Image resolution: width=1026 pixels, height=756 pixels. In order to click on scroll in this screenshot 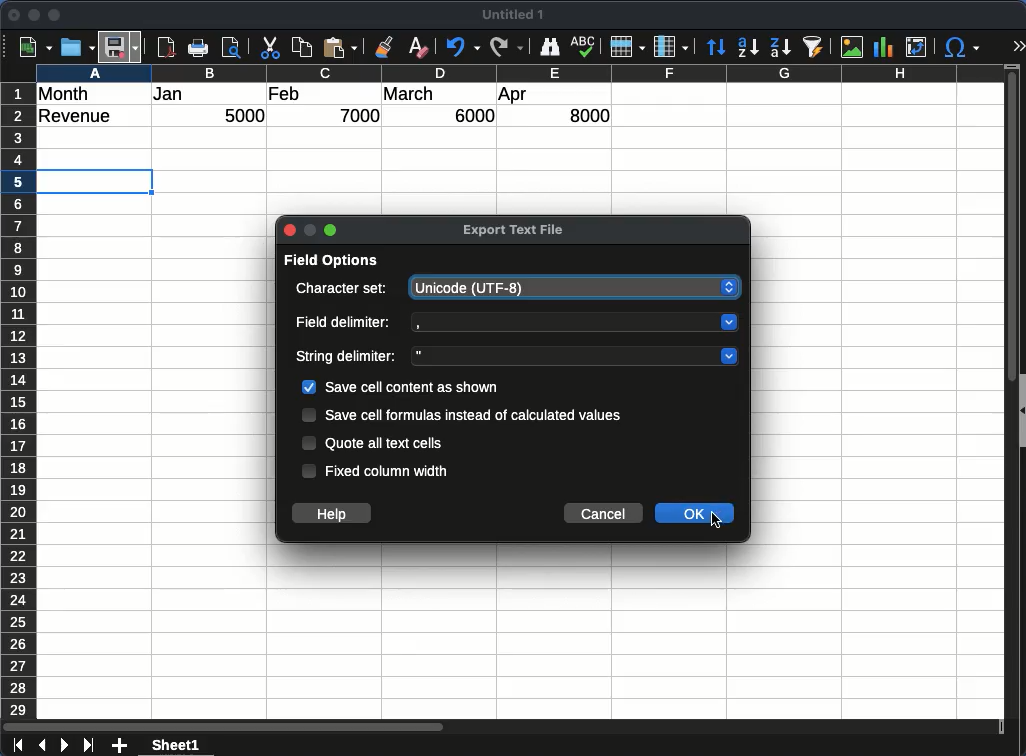, I will do `click(1004, 402)`.